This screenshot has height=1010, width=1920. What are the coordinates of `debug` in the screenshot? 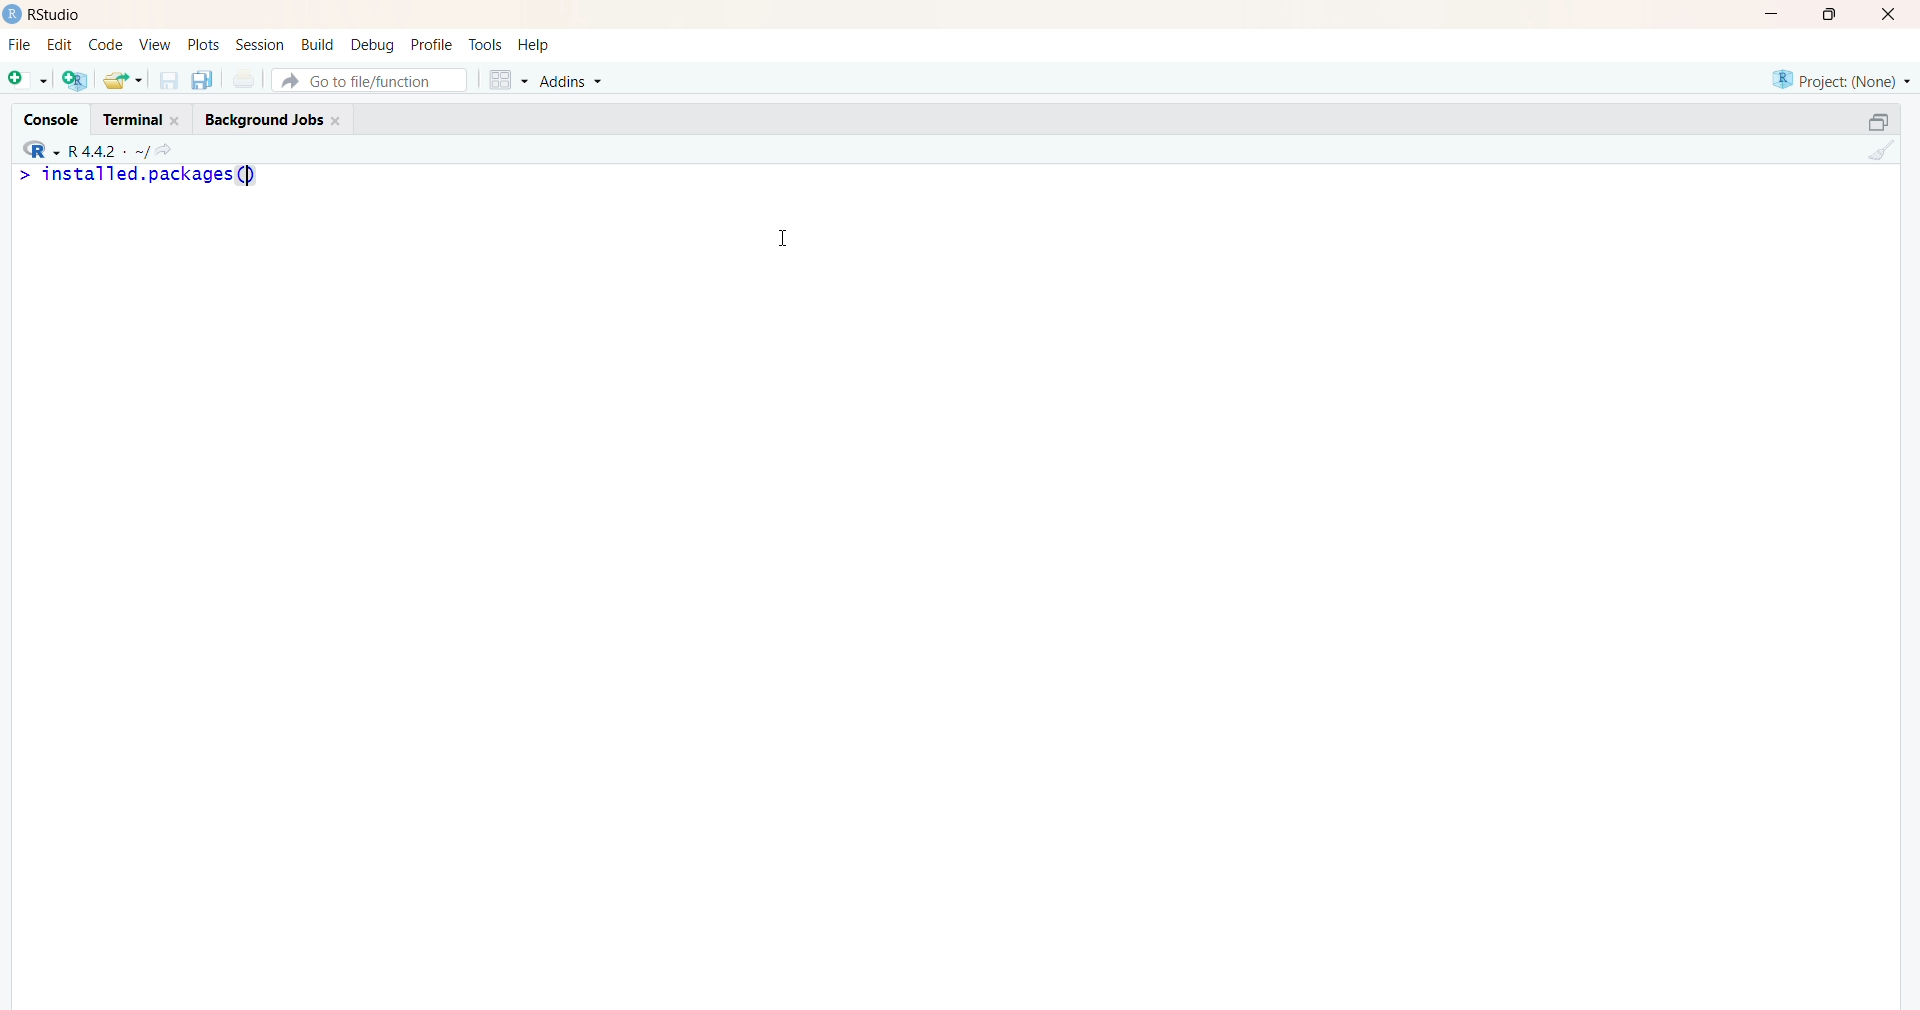 It's located at (373, 45).